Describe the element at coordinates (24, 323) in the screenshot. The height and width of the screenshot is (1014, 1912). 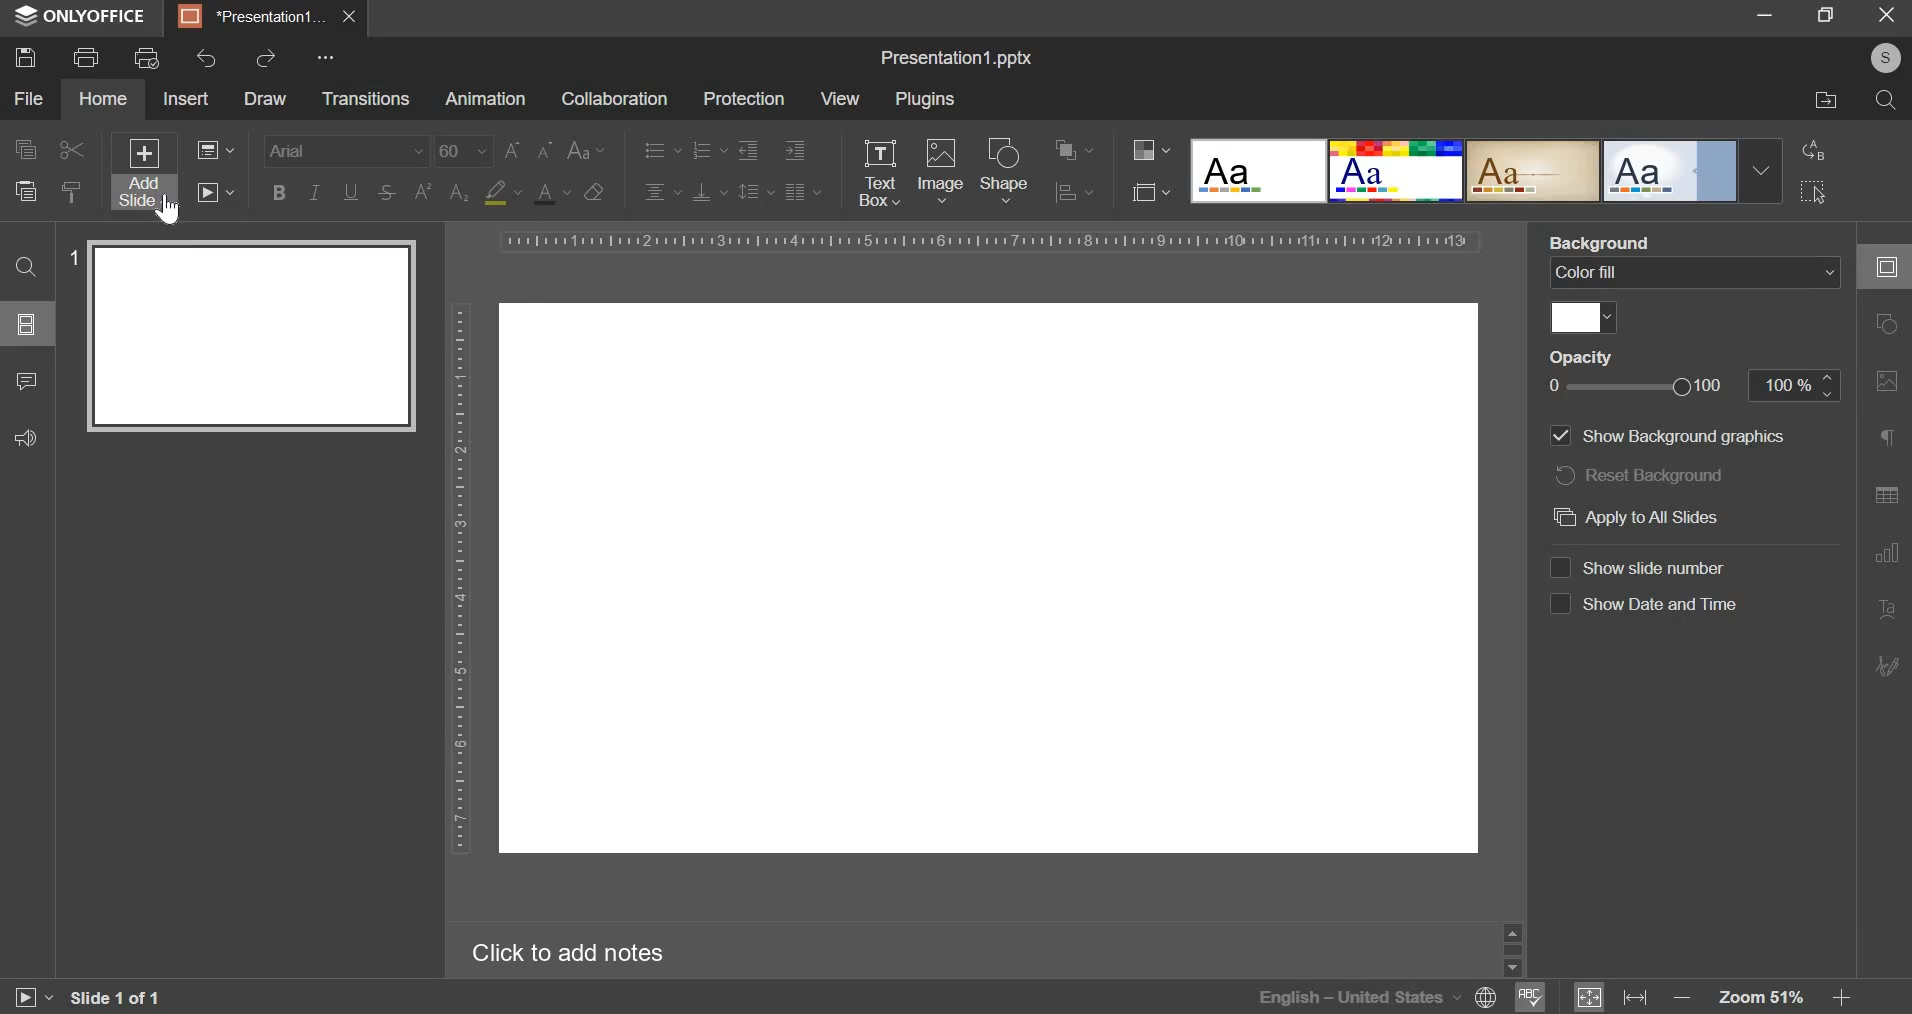
I see `slide menu` at that location.